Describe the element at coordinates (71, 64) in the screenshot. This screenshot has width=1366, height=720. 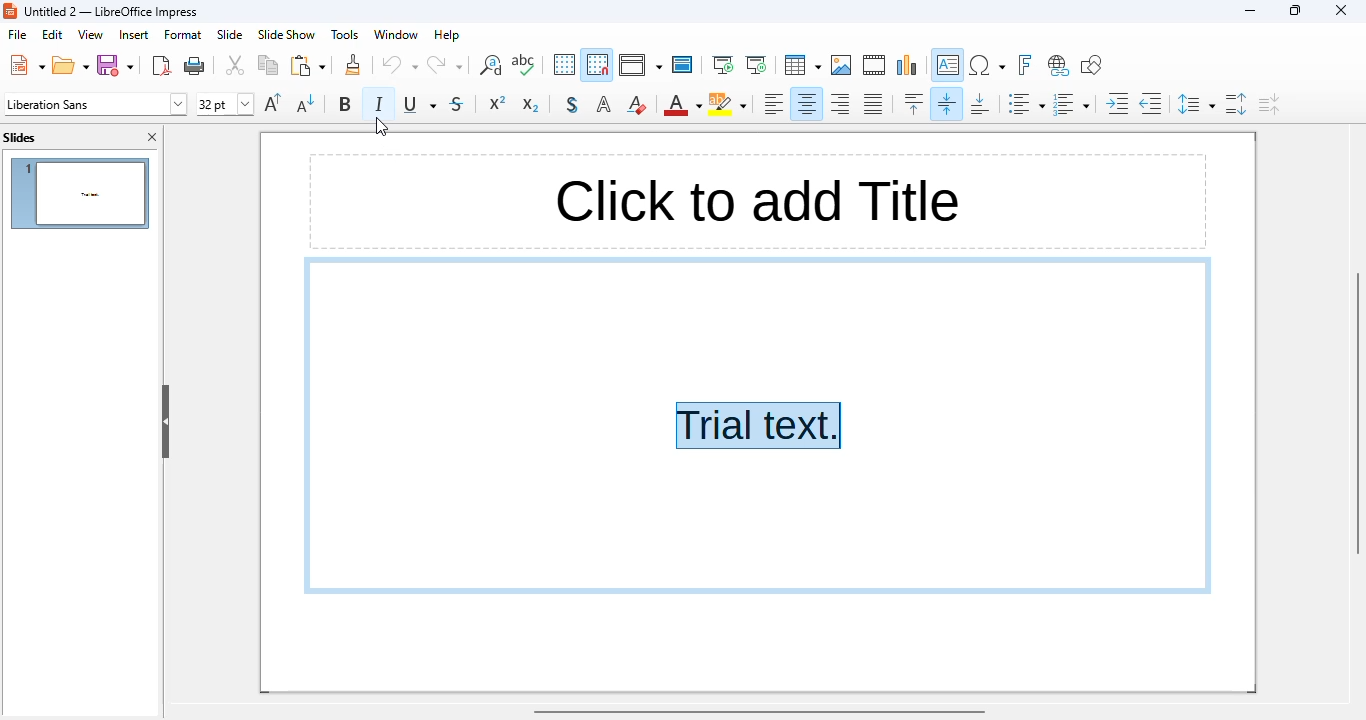
I see `open` at that location.